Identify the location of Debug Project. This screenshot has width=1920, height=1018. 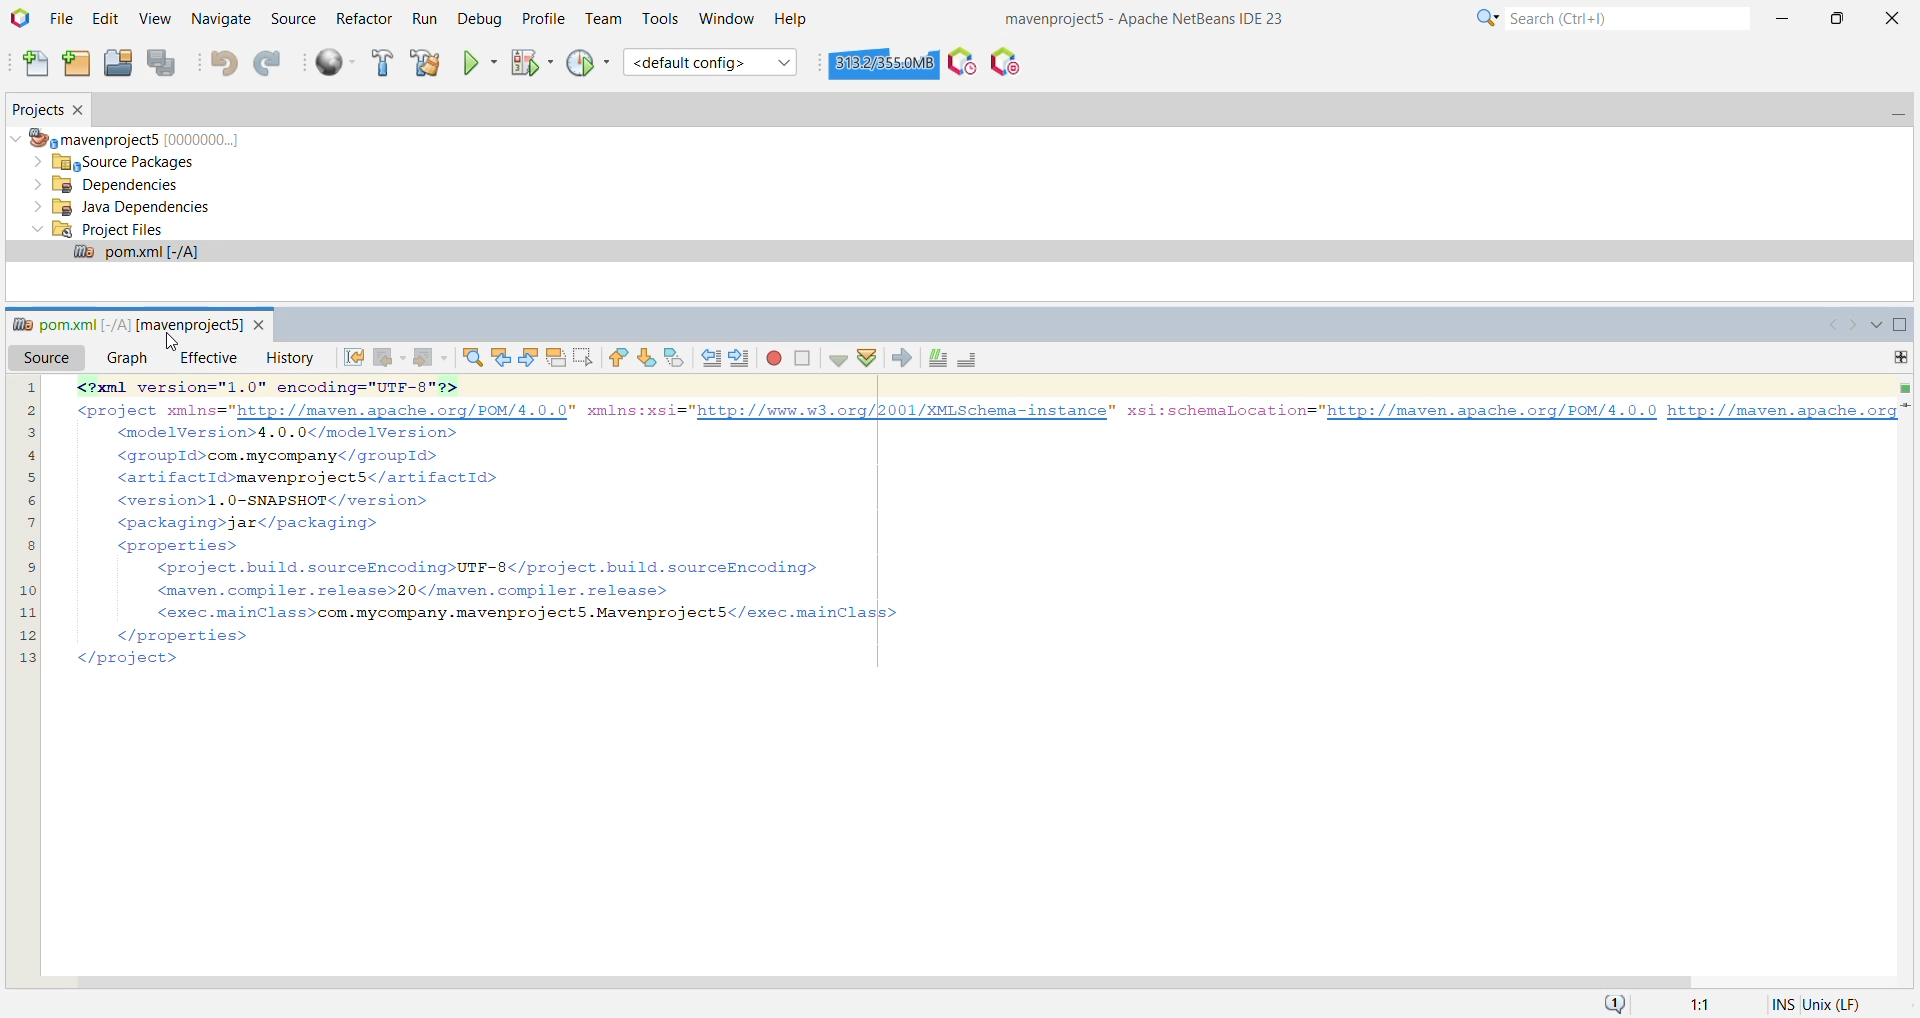
(530, 62).